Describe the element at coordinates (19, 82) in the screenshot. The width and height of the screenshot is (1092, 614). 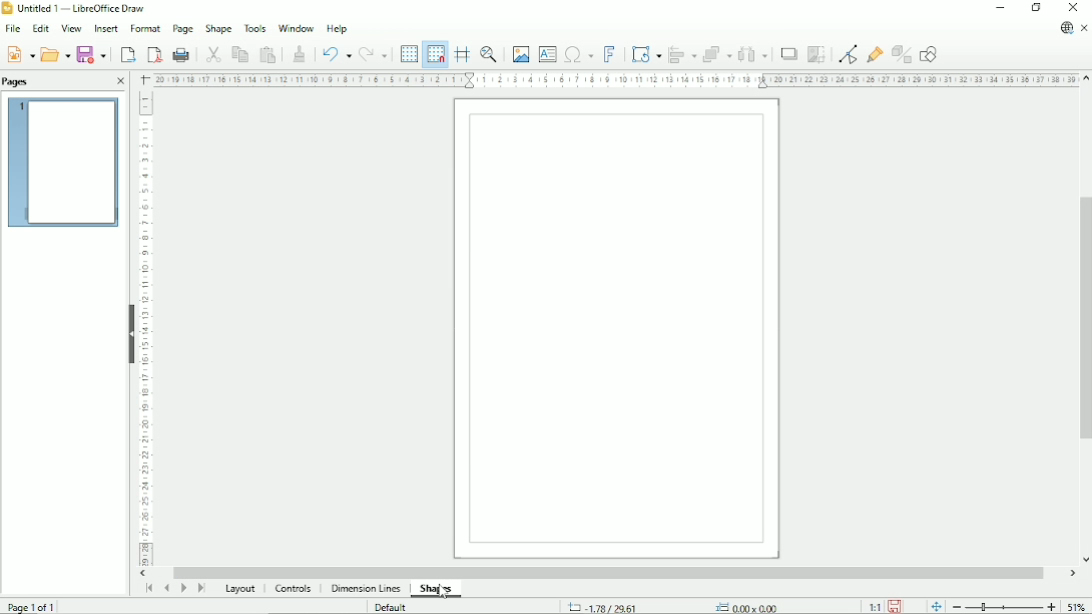
I see `Pages` at that location.